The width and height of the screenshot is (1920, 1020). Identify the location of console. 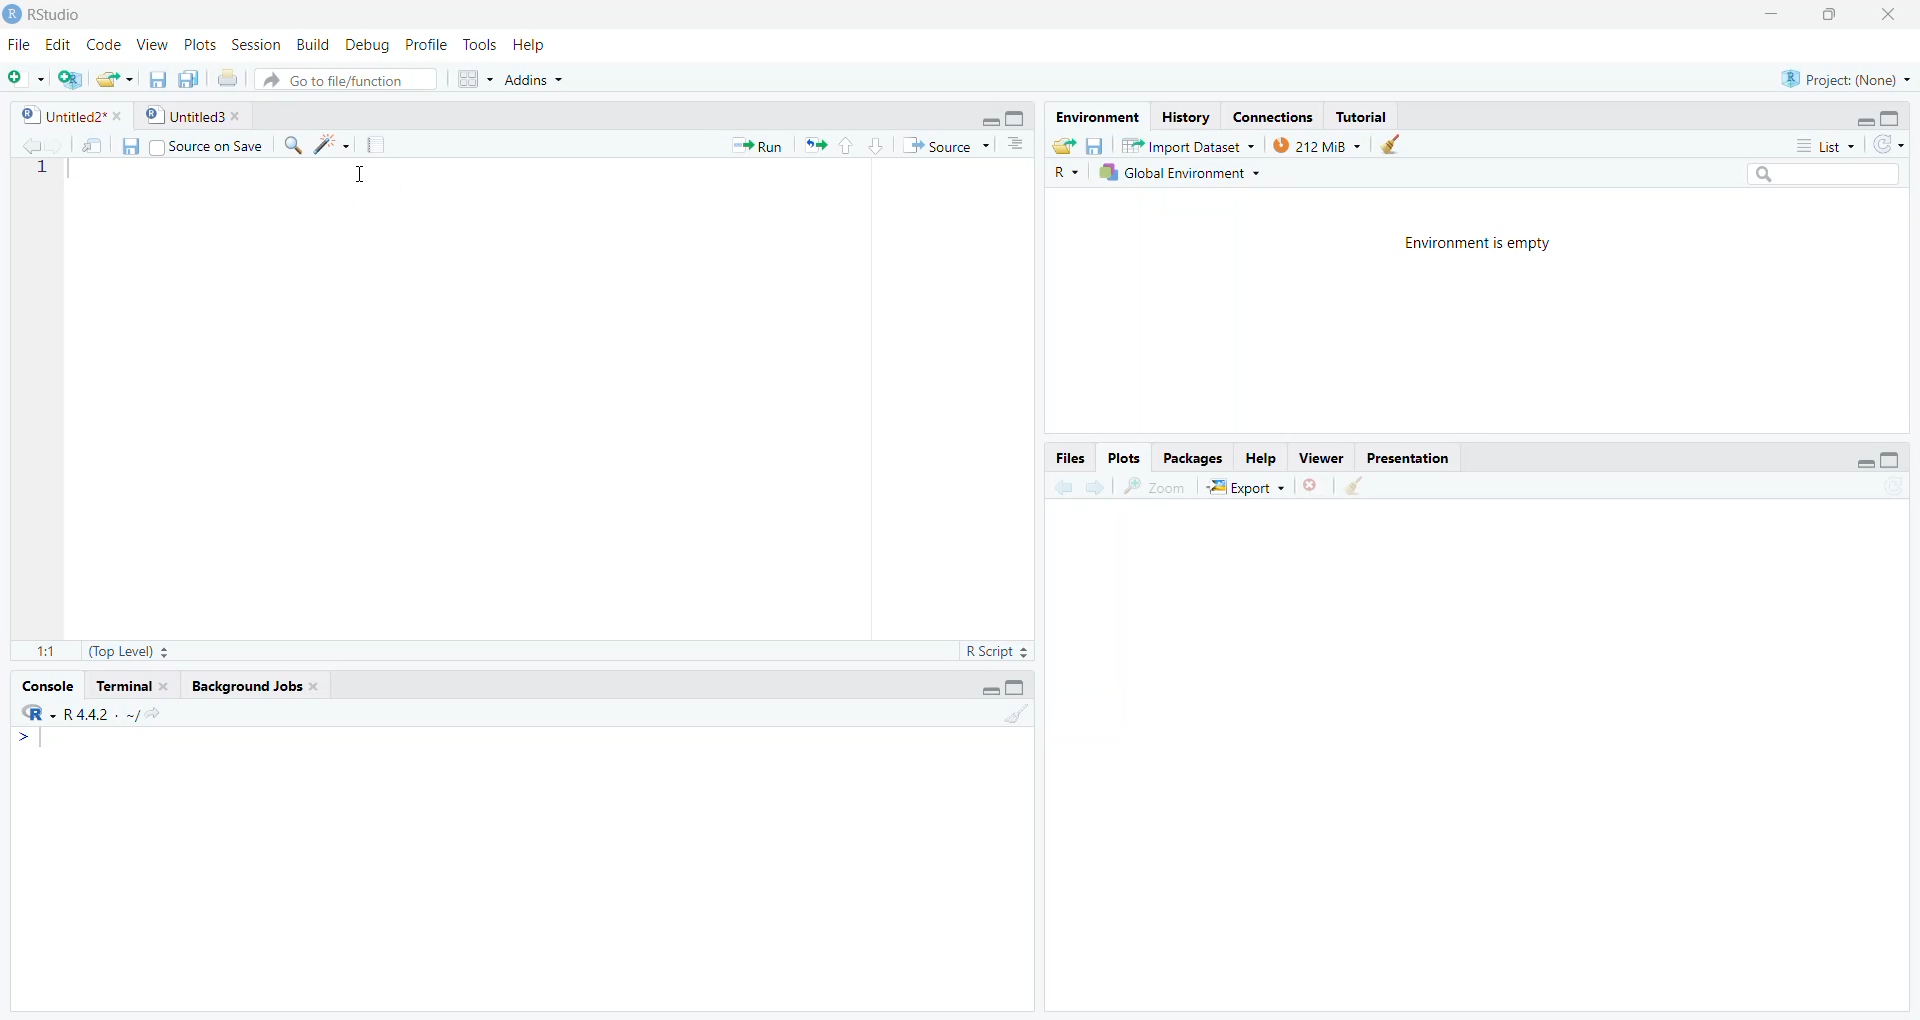
(42, 686).